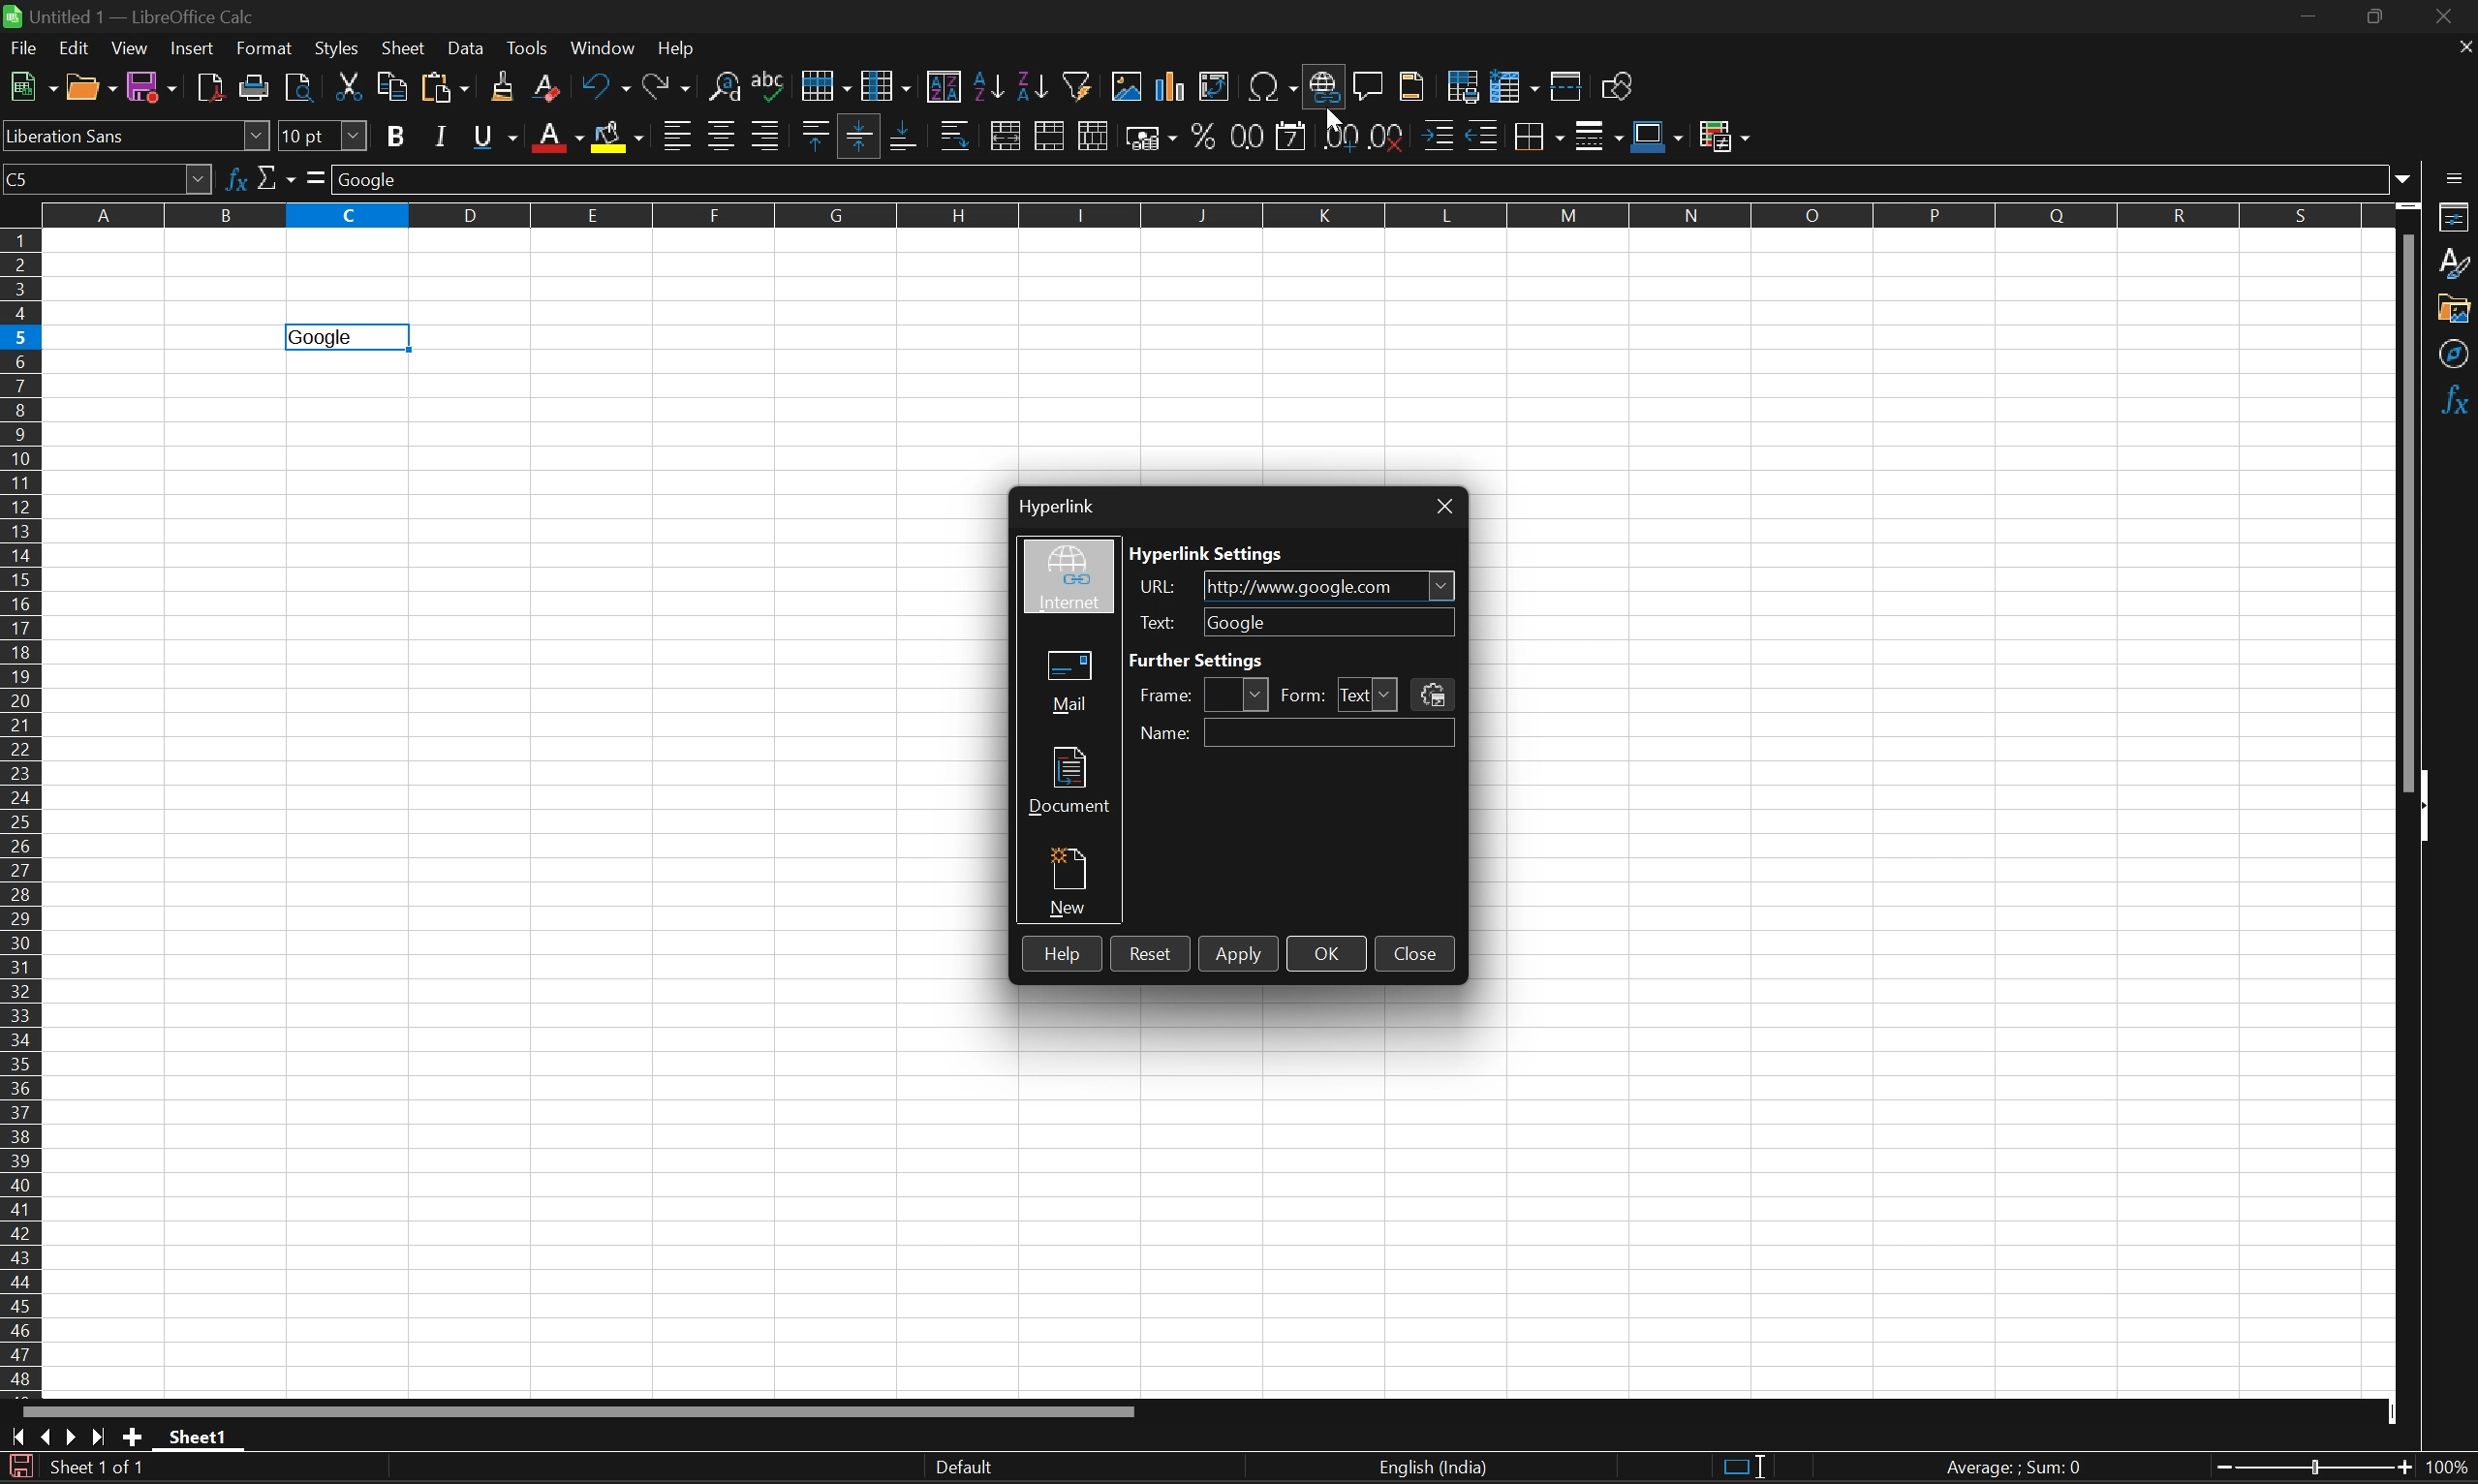 The width and height of the screenshot is (2478, 1484). What do you see at coordinates (1601, 135) in the screenshot?
I see `Border style` at bounding box center [1601, 135].